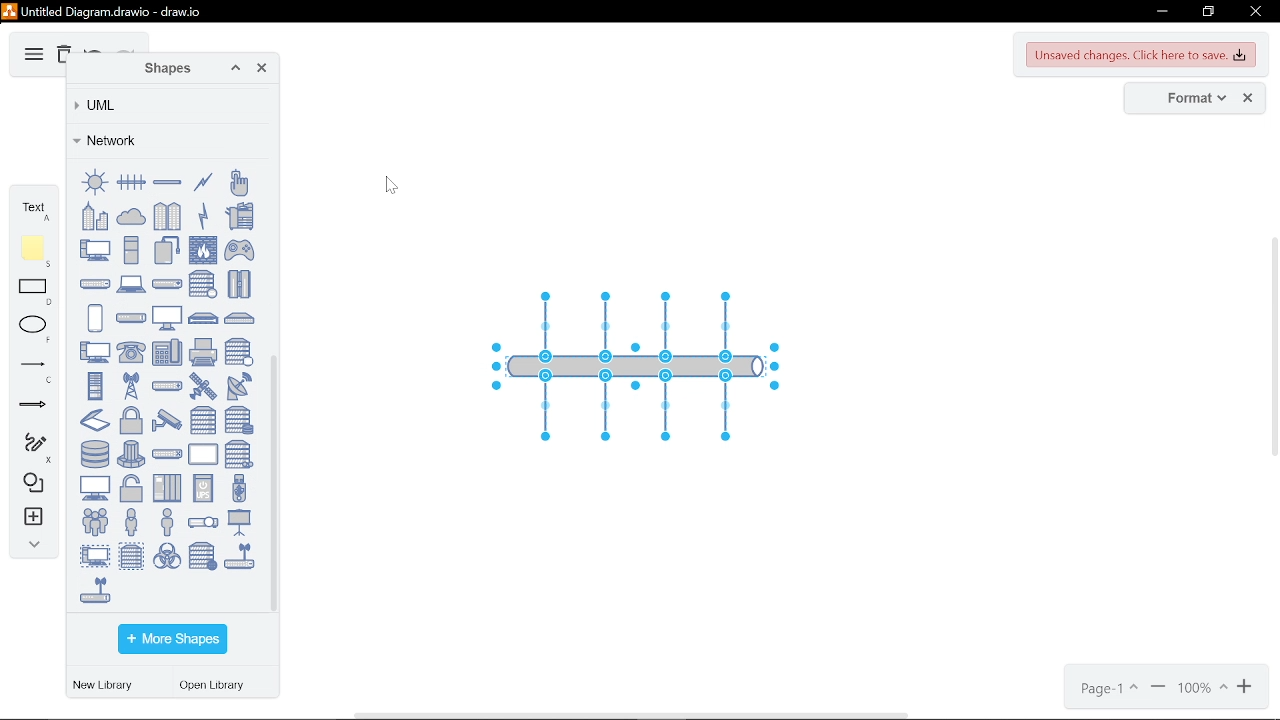 The height and width of the screenshot is (720, 1280). What do you see at coordinates (95, 454) in the screenshot?
I see `storage` at bounding box center [95, 454].